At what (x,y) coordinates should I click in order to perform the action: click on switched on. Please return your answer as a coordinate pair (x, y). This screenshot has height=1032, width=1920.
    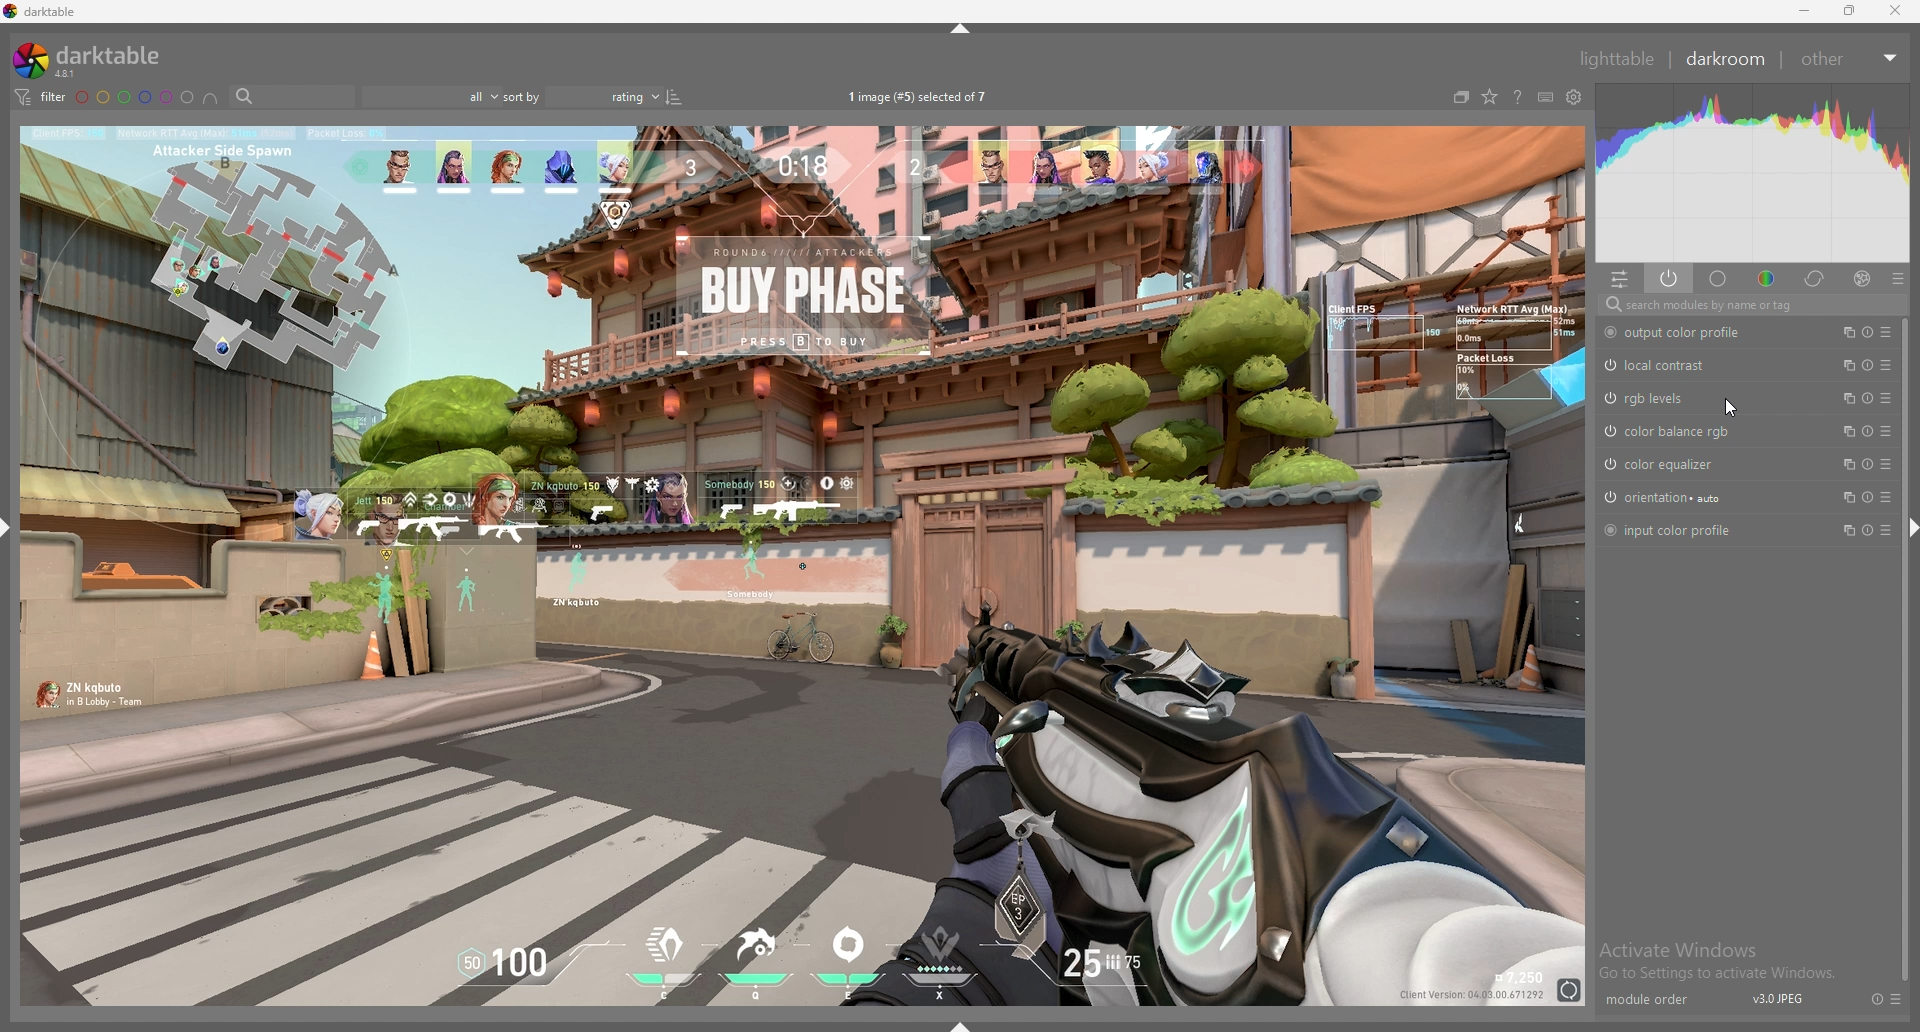
    Looking at the image, I should click on (1608, 366).